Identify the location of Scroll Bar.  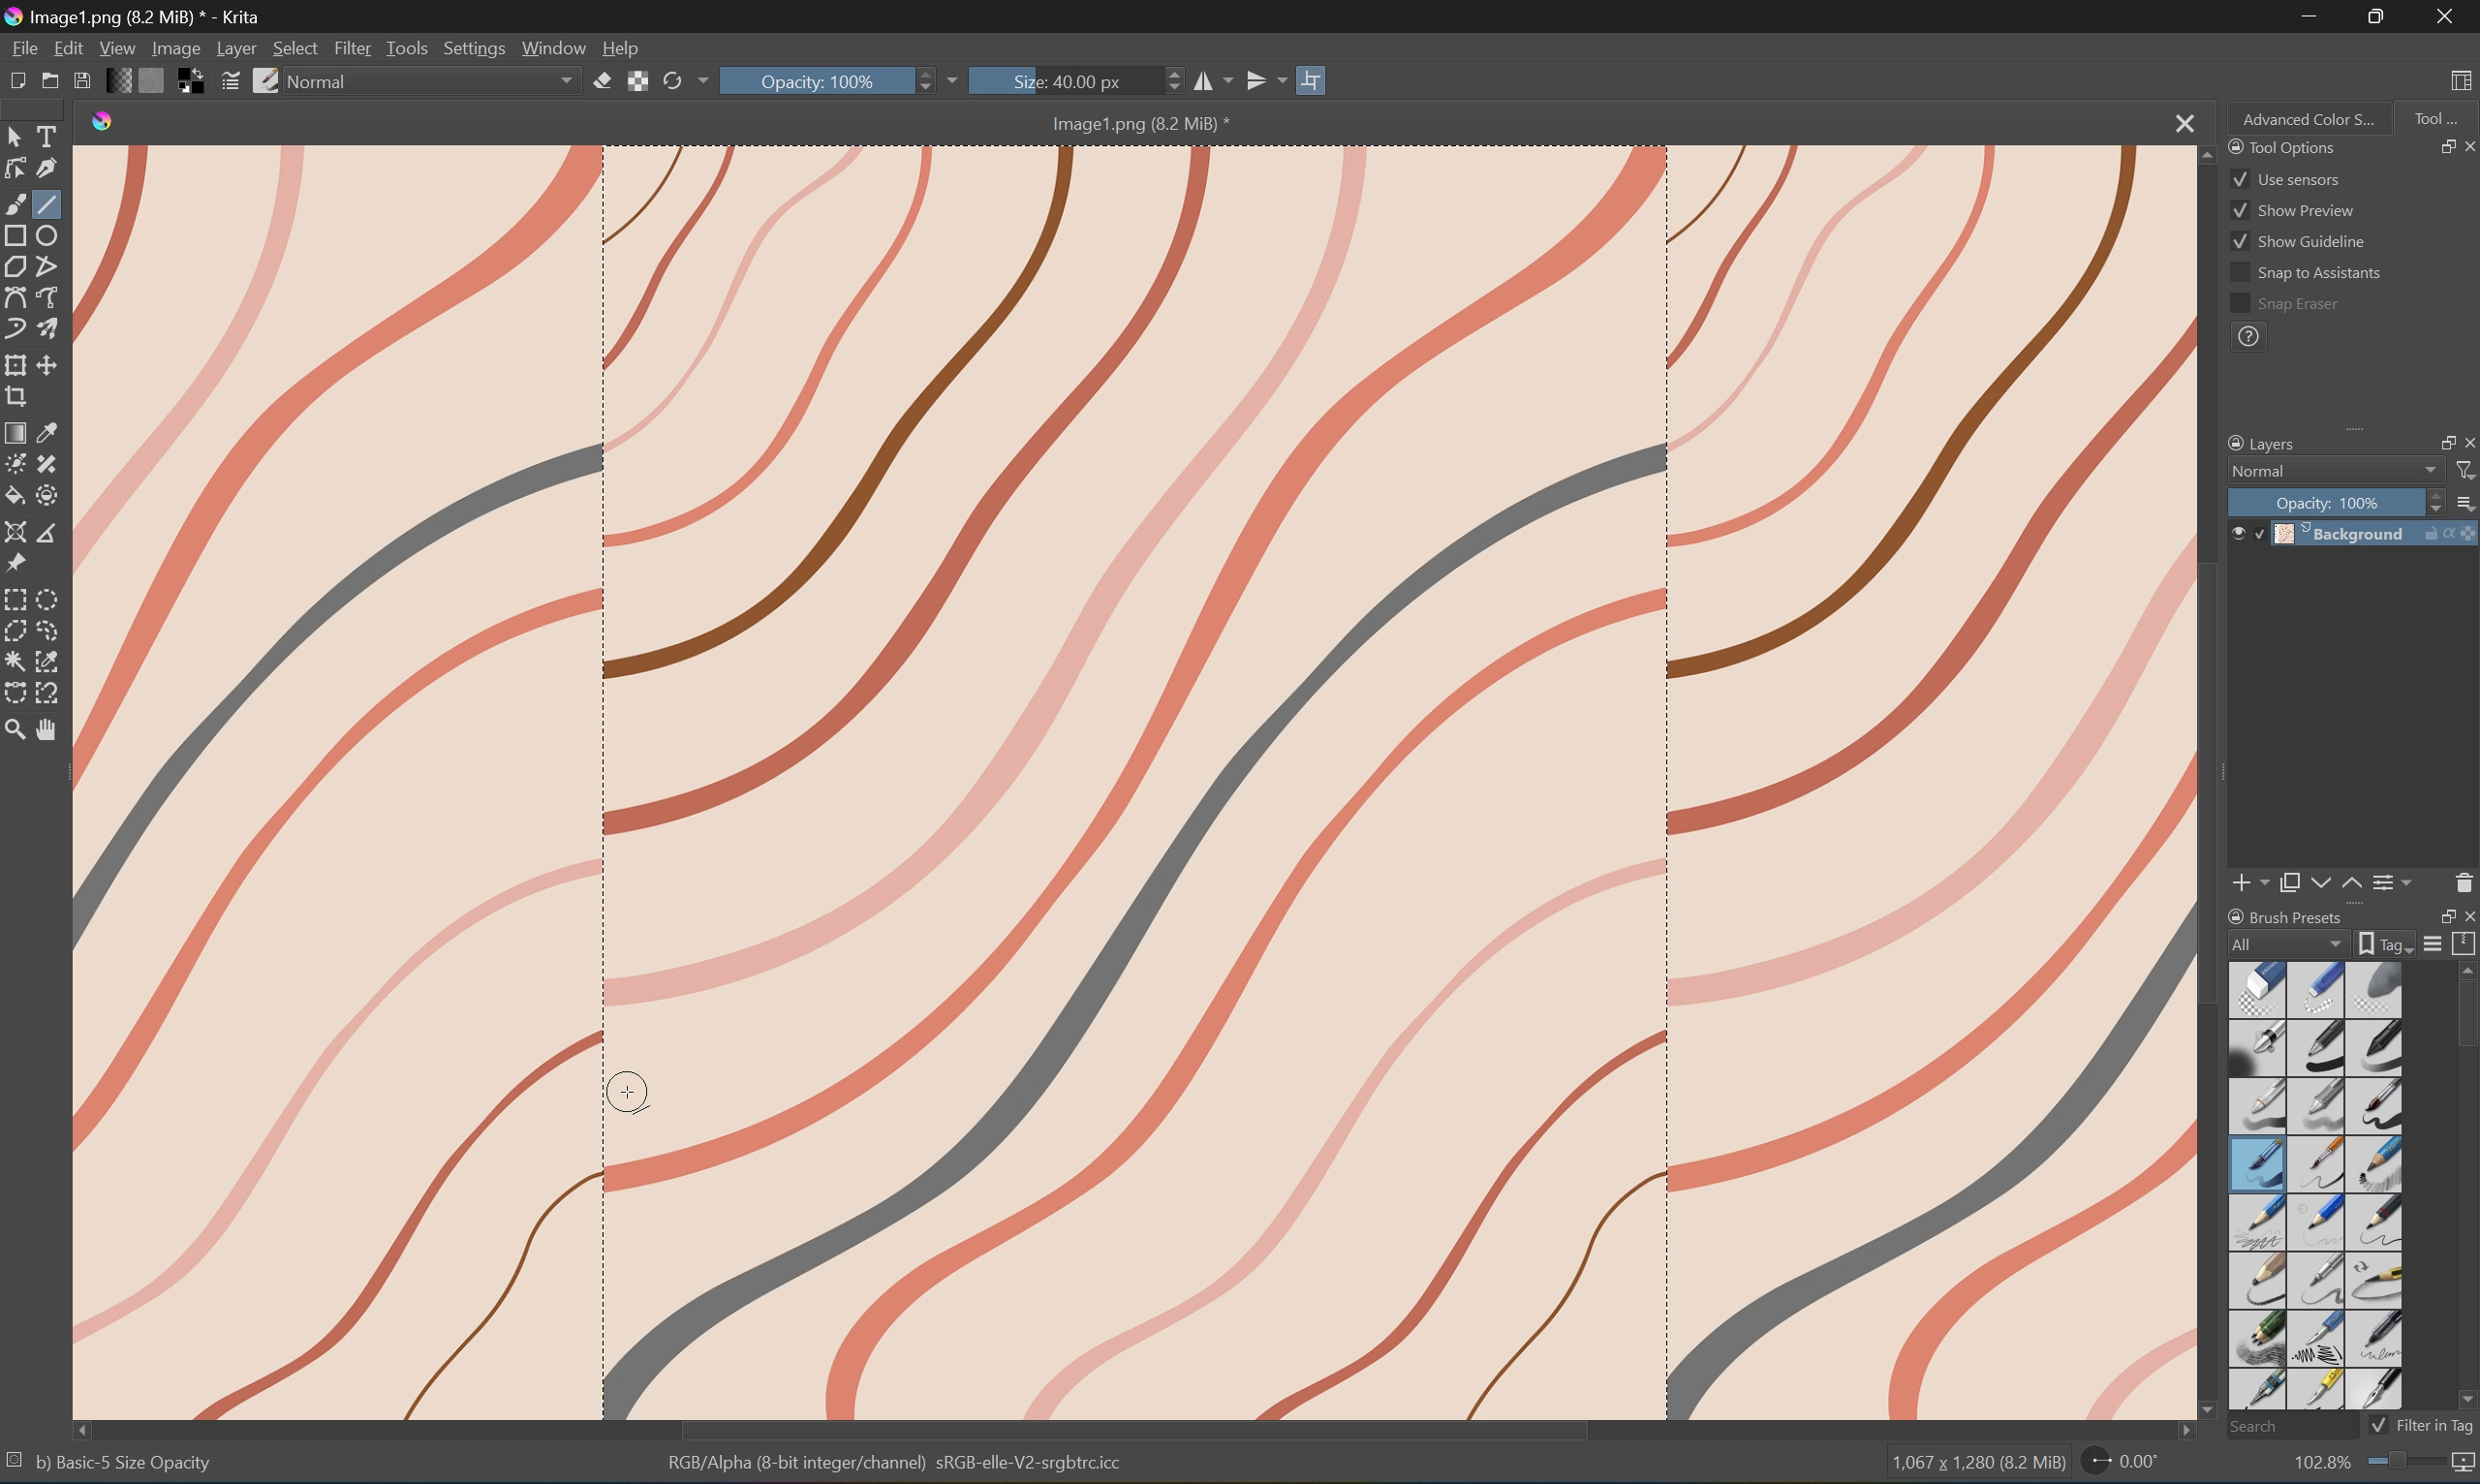
(1135, 1429).